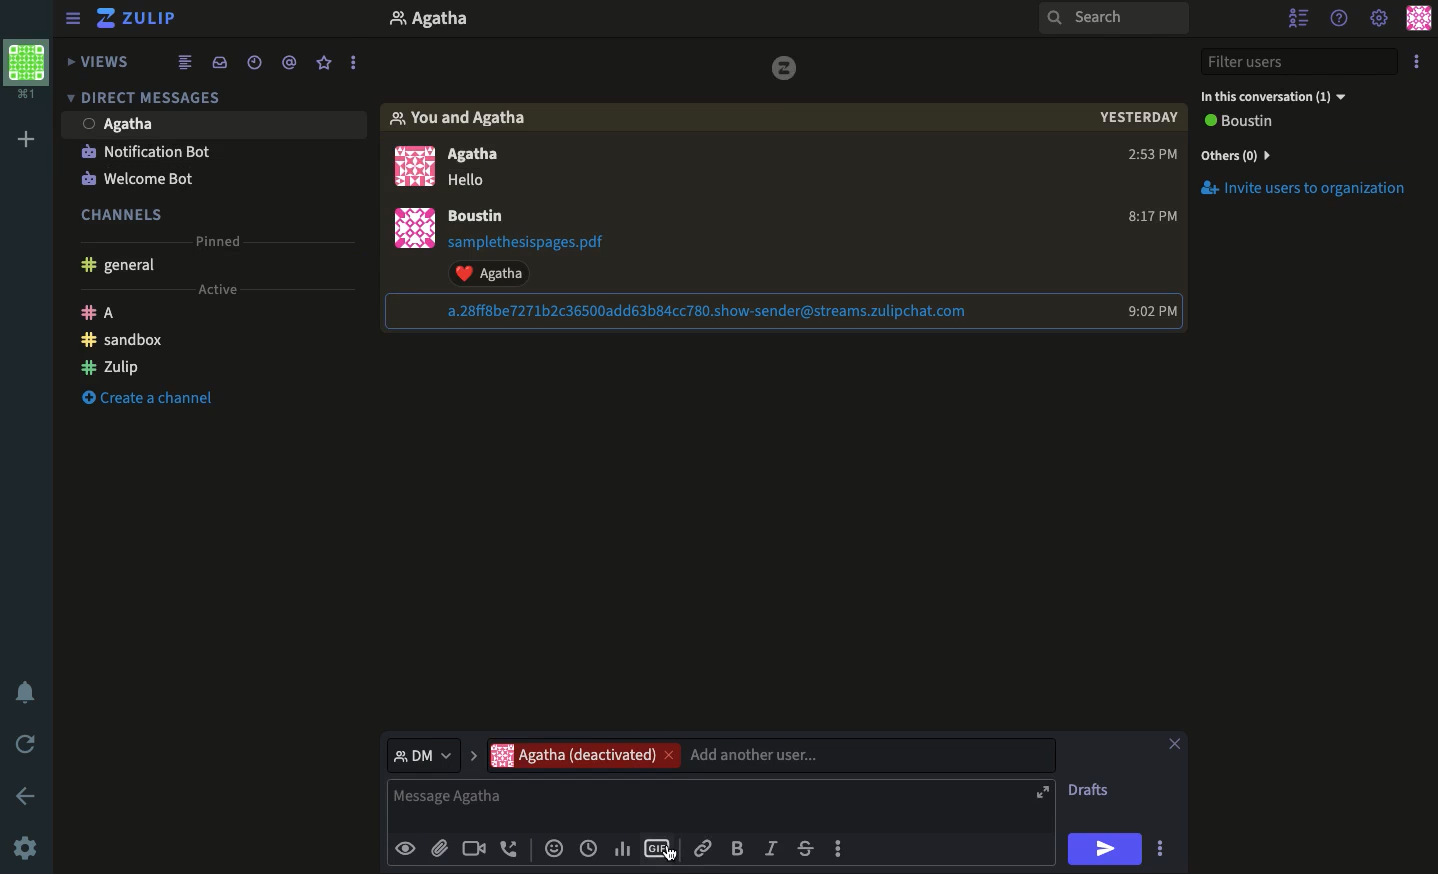 The width and height of the screenshot is (1438, 874). What do you see at coordinates (149, 101) in the screenshot?
I see `DM` at bounding box center [149, 101].